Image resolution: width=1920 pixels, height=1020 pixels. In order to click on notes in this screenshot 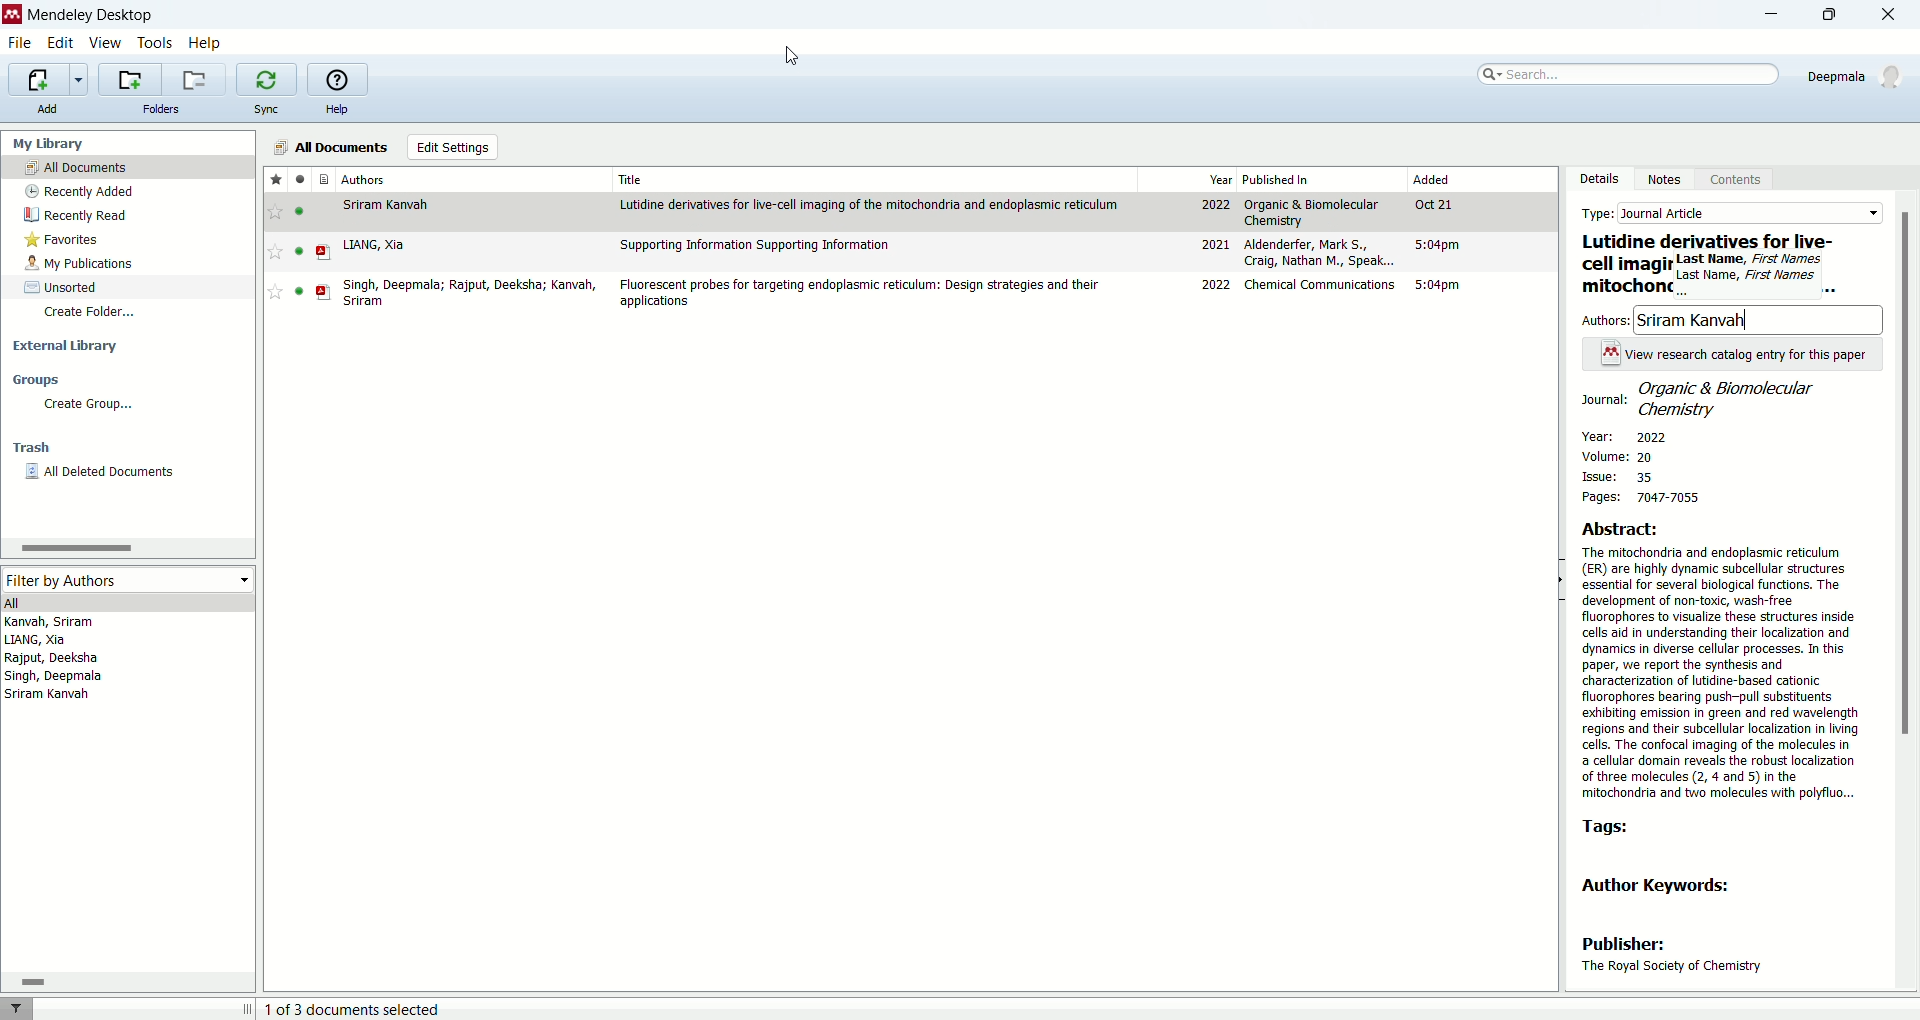, I will do `click(1663, 183)`.